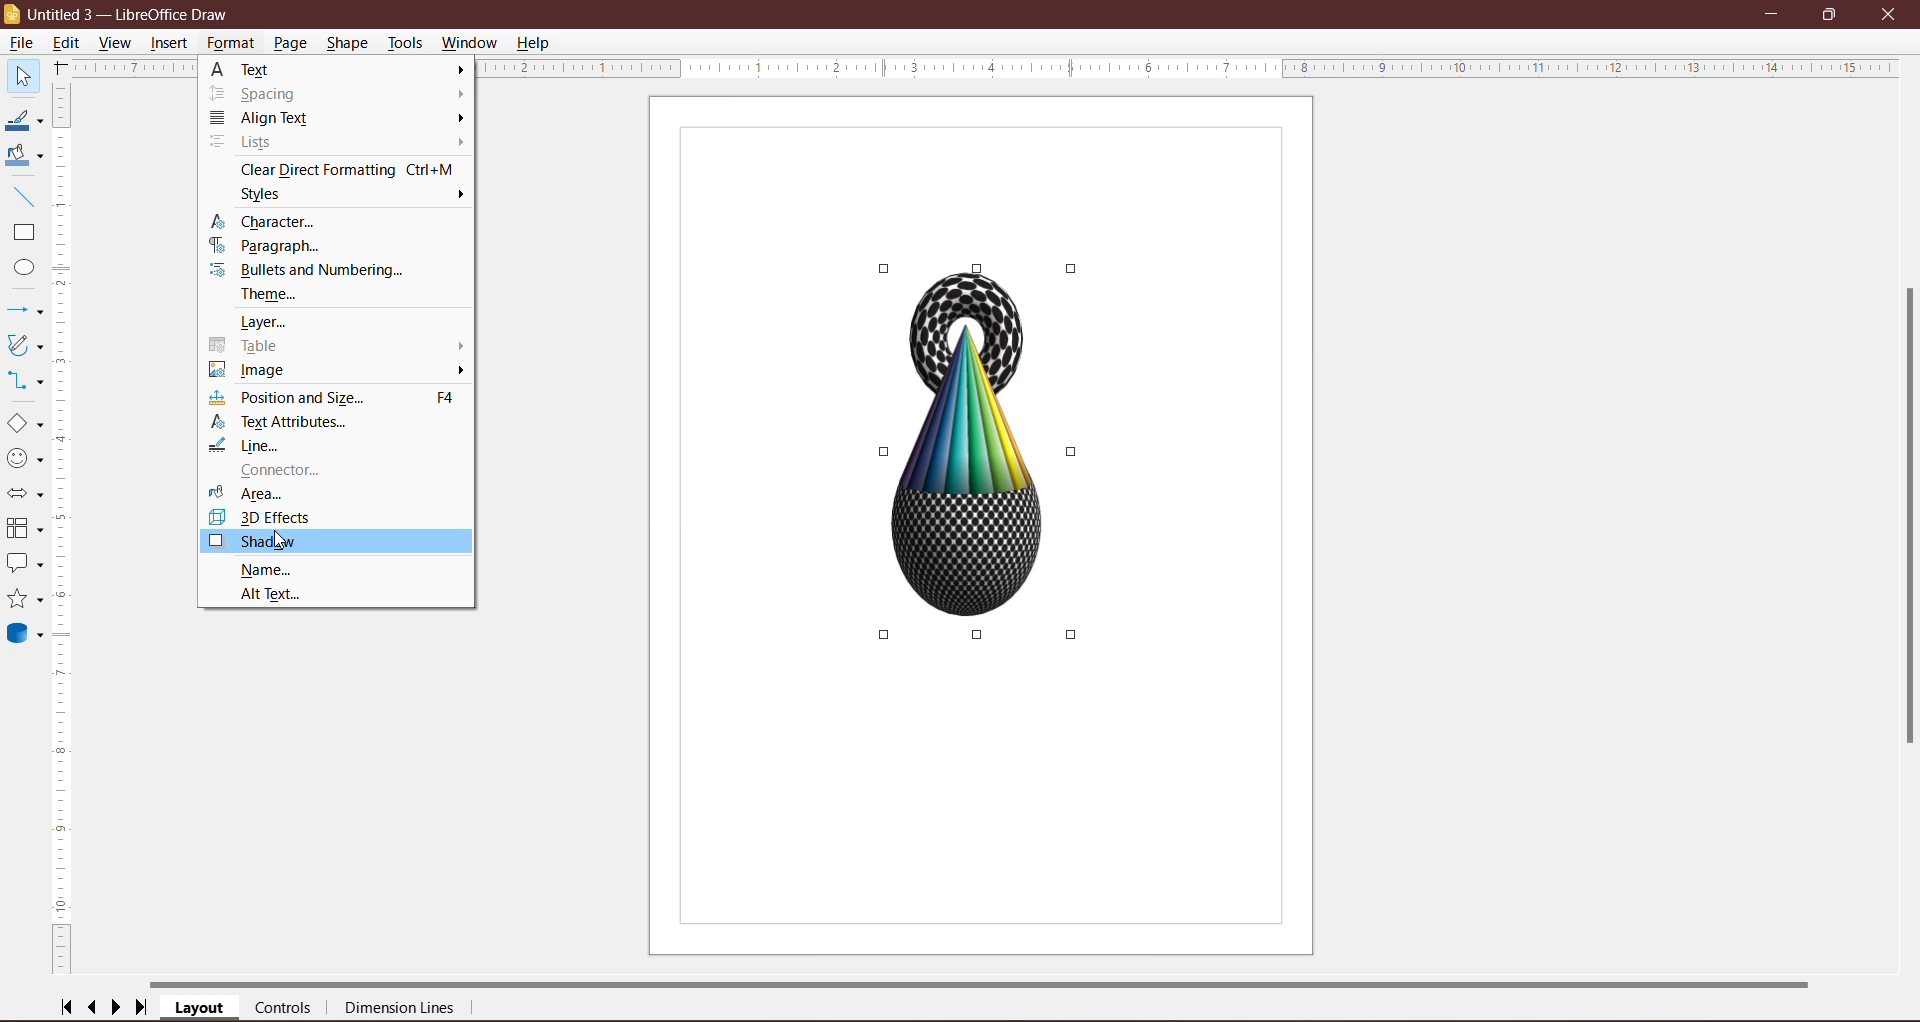 This screenshot has height=1022, width=1920. What do you see at coordinates (250, 346) in the screenshot?
I see `Table` at bounding box center [250, 346].